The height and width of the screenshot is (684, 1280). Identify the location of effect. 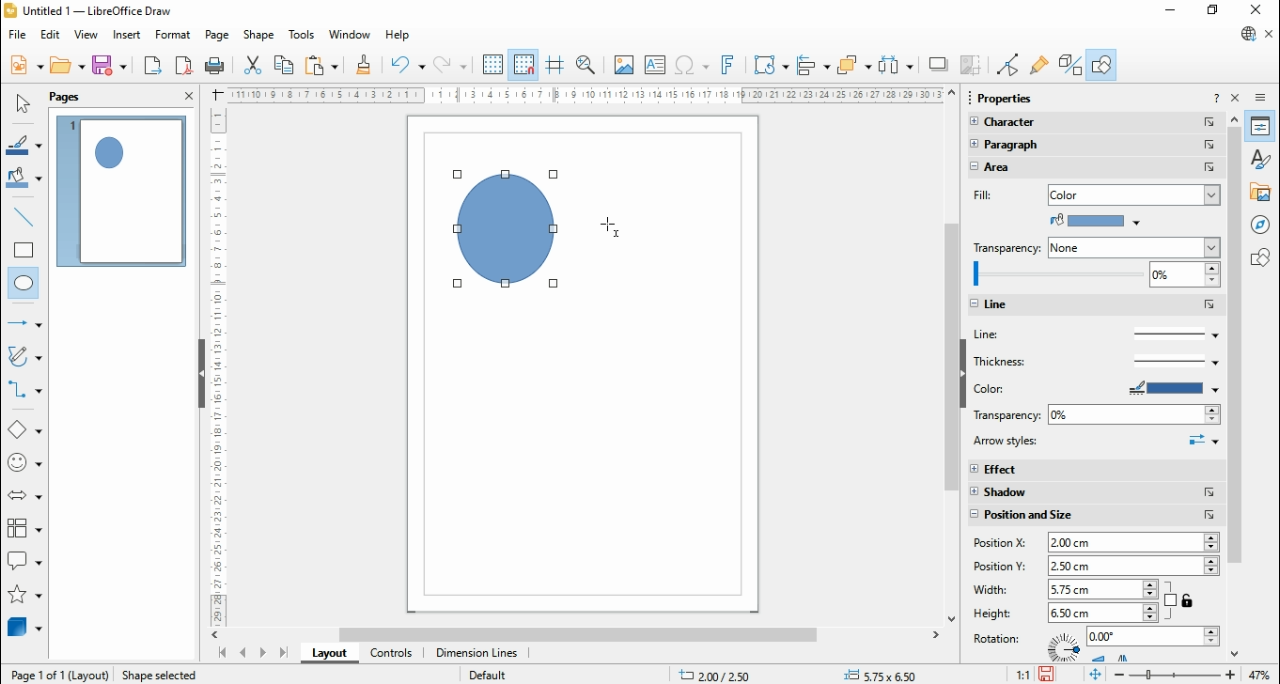
(1095, 468).